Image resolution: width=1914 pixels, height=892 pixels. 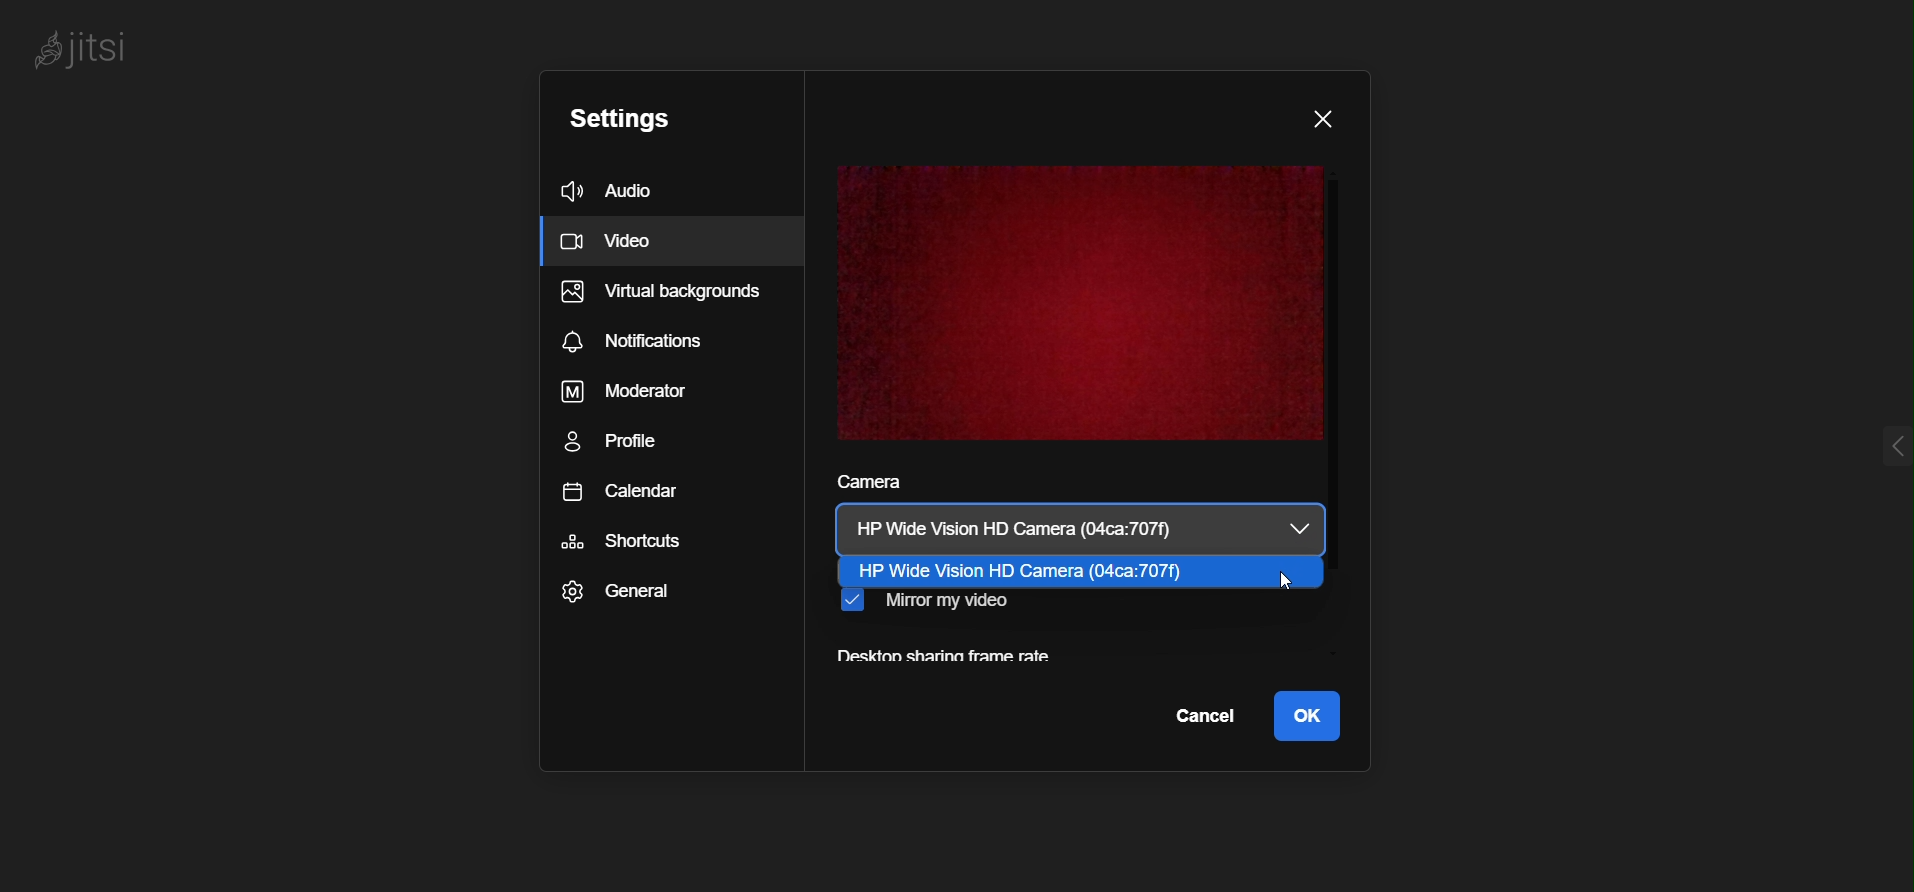 I want to click on virtual background, so click(x=657, y=296).